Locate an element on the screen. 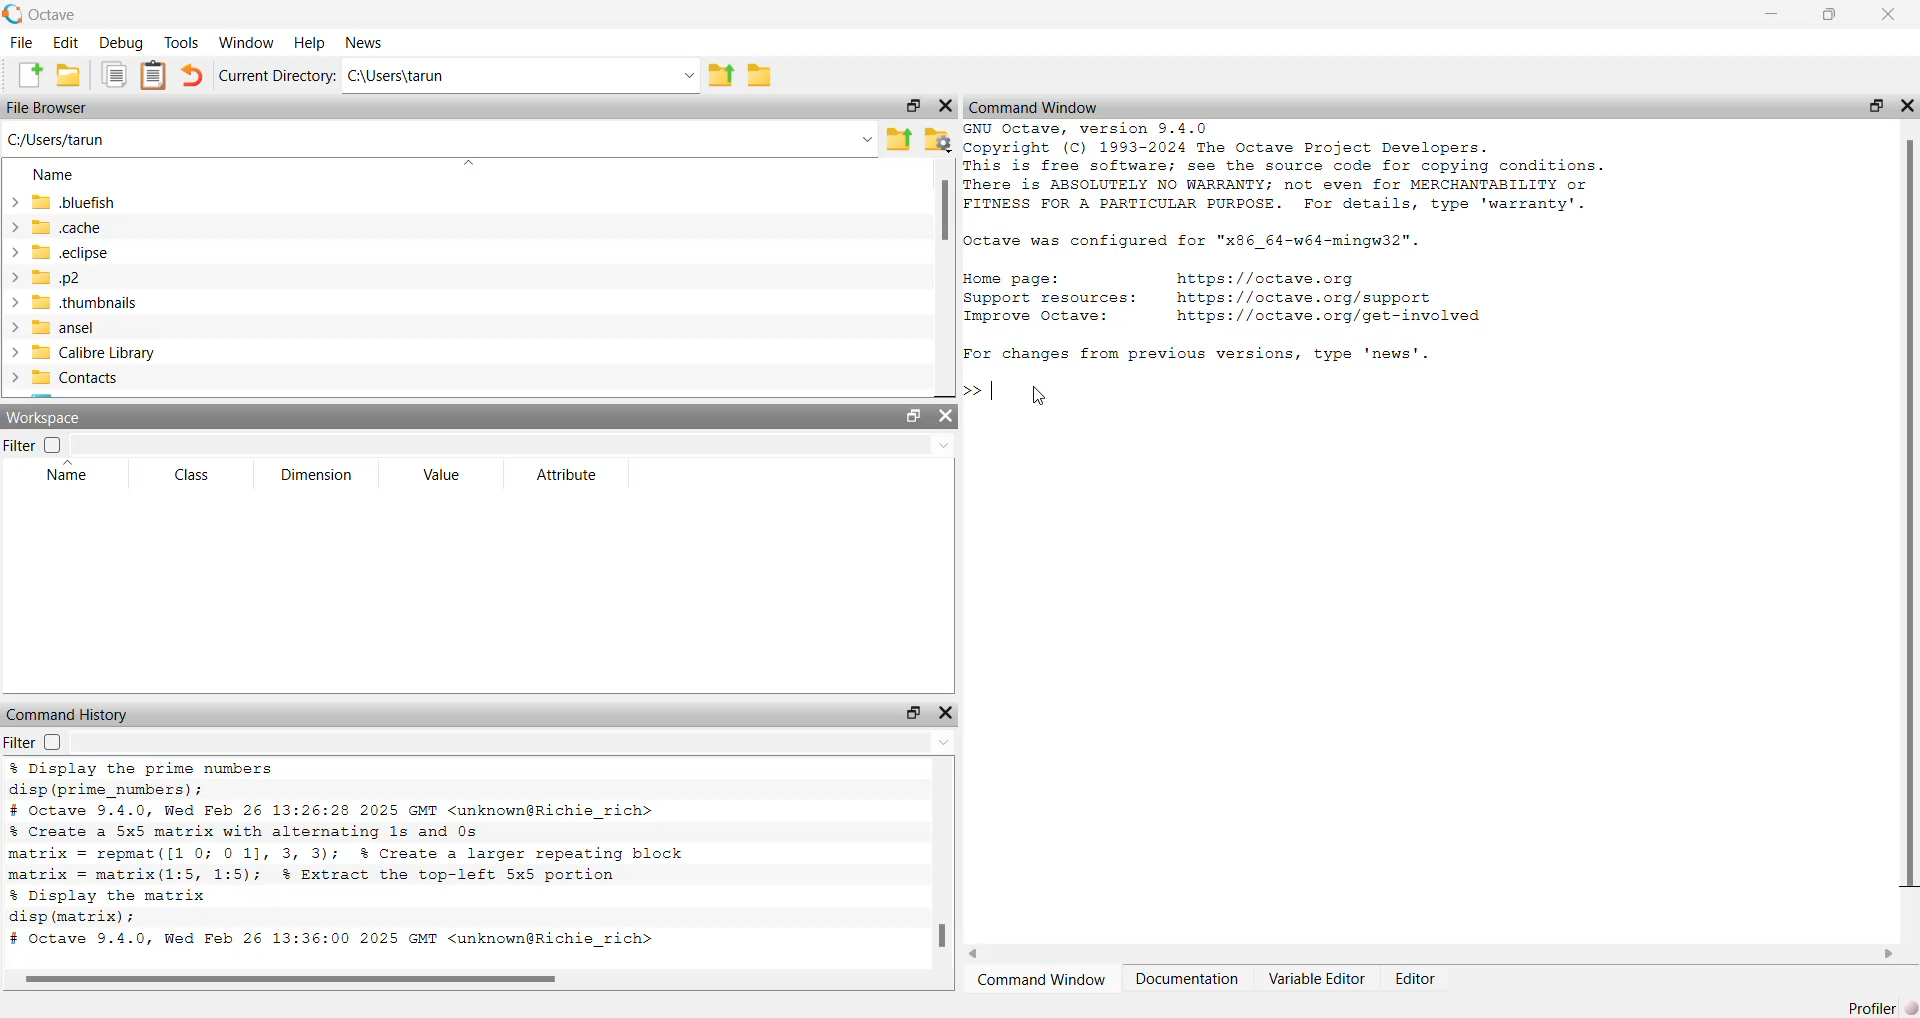 This screenshot has height=1018, width=1920. maximize is located at coordinates (1832, 15).